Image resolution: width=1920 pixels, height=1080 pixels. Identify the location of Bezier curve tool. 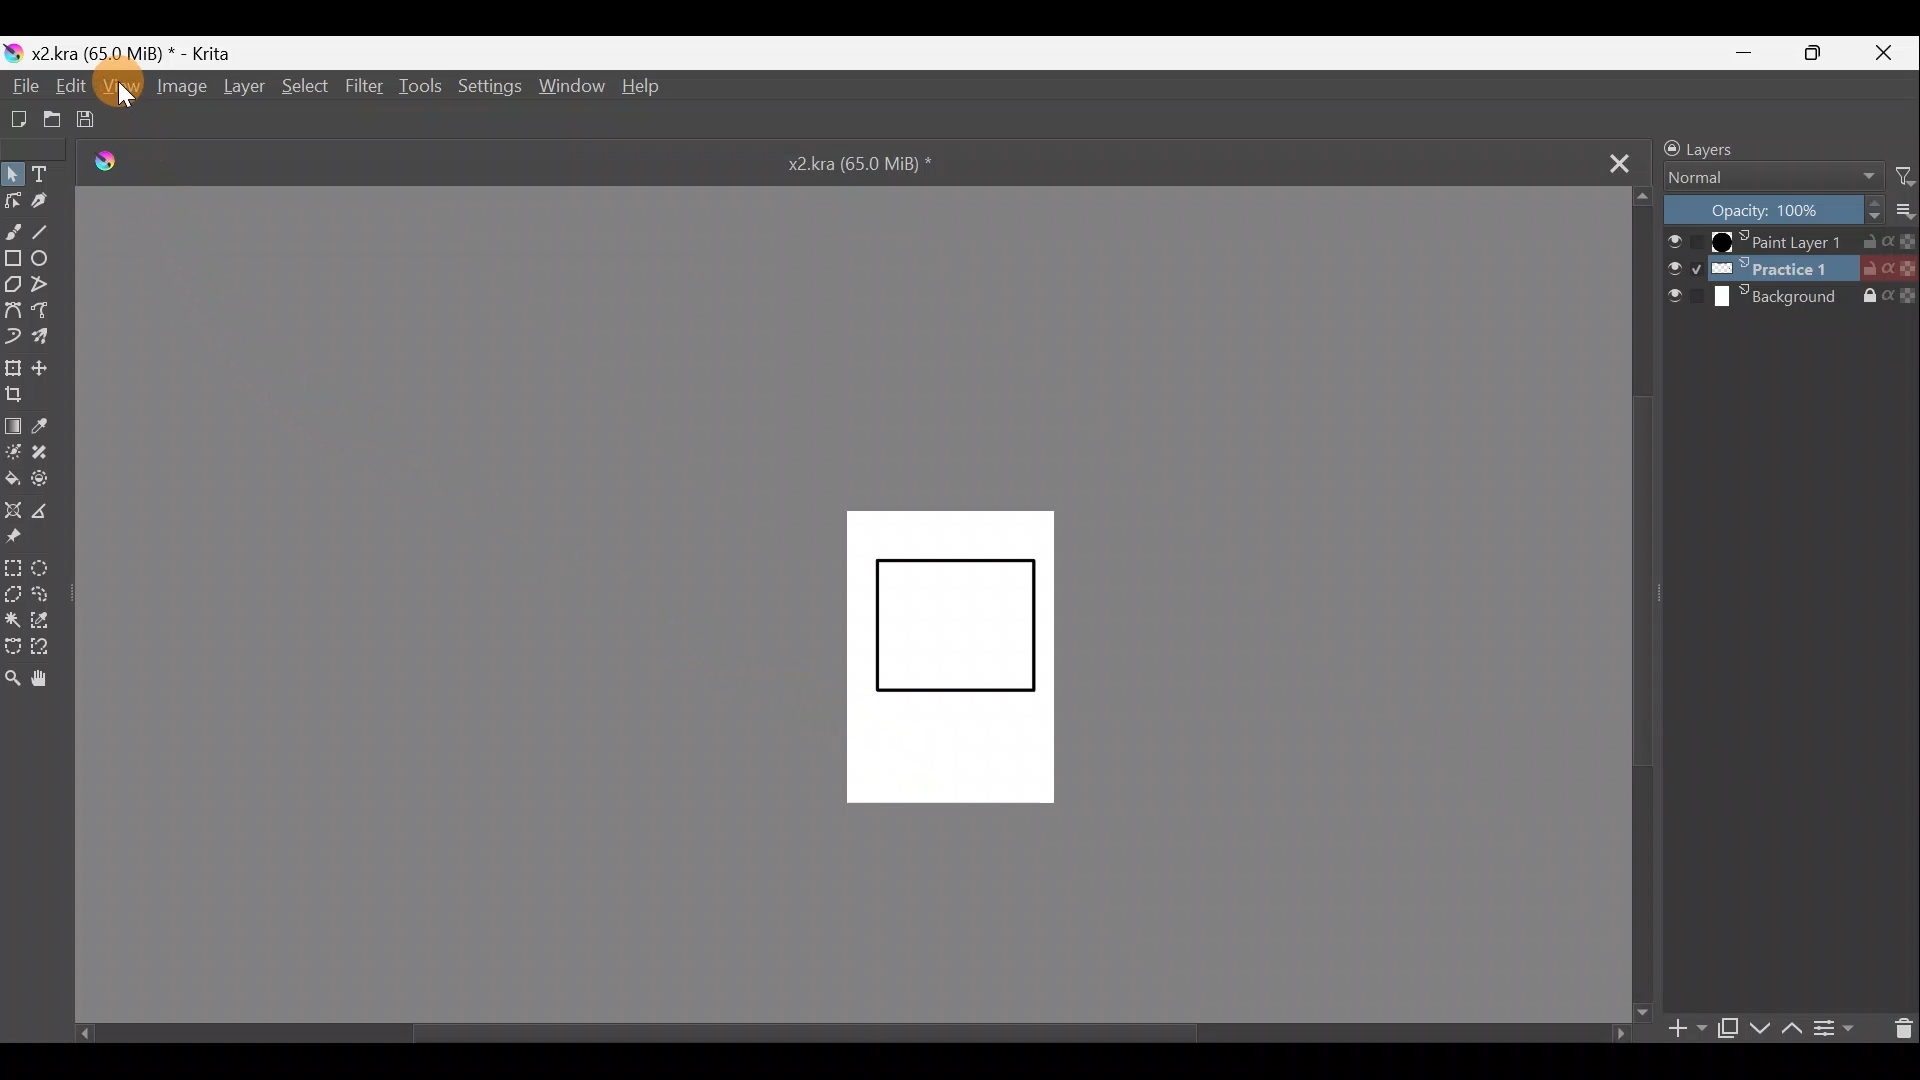
(12, 309).